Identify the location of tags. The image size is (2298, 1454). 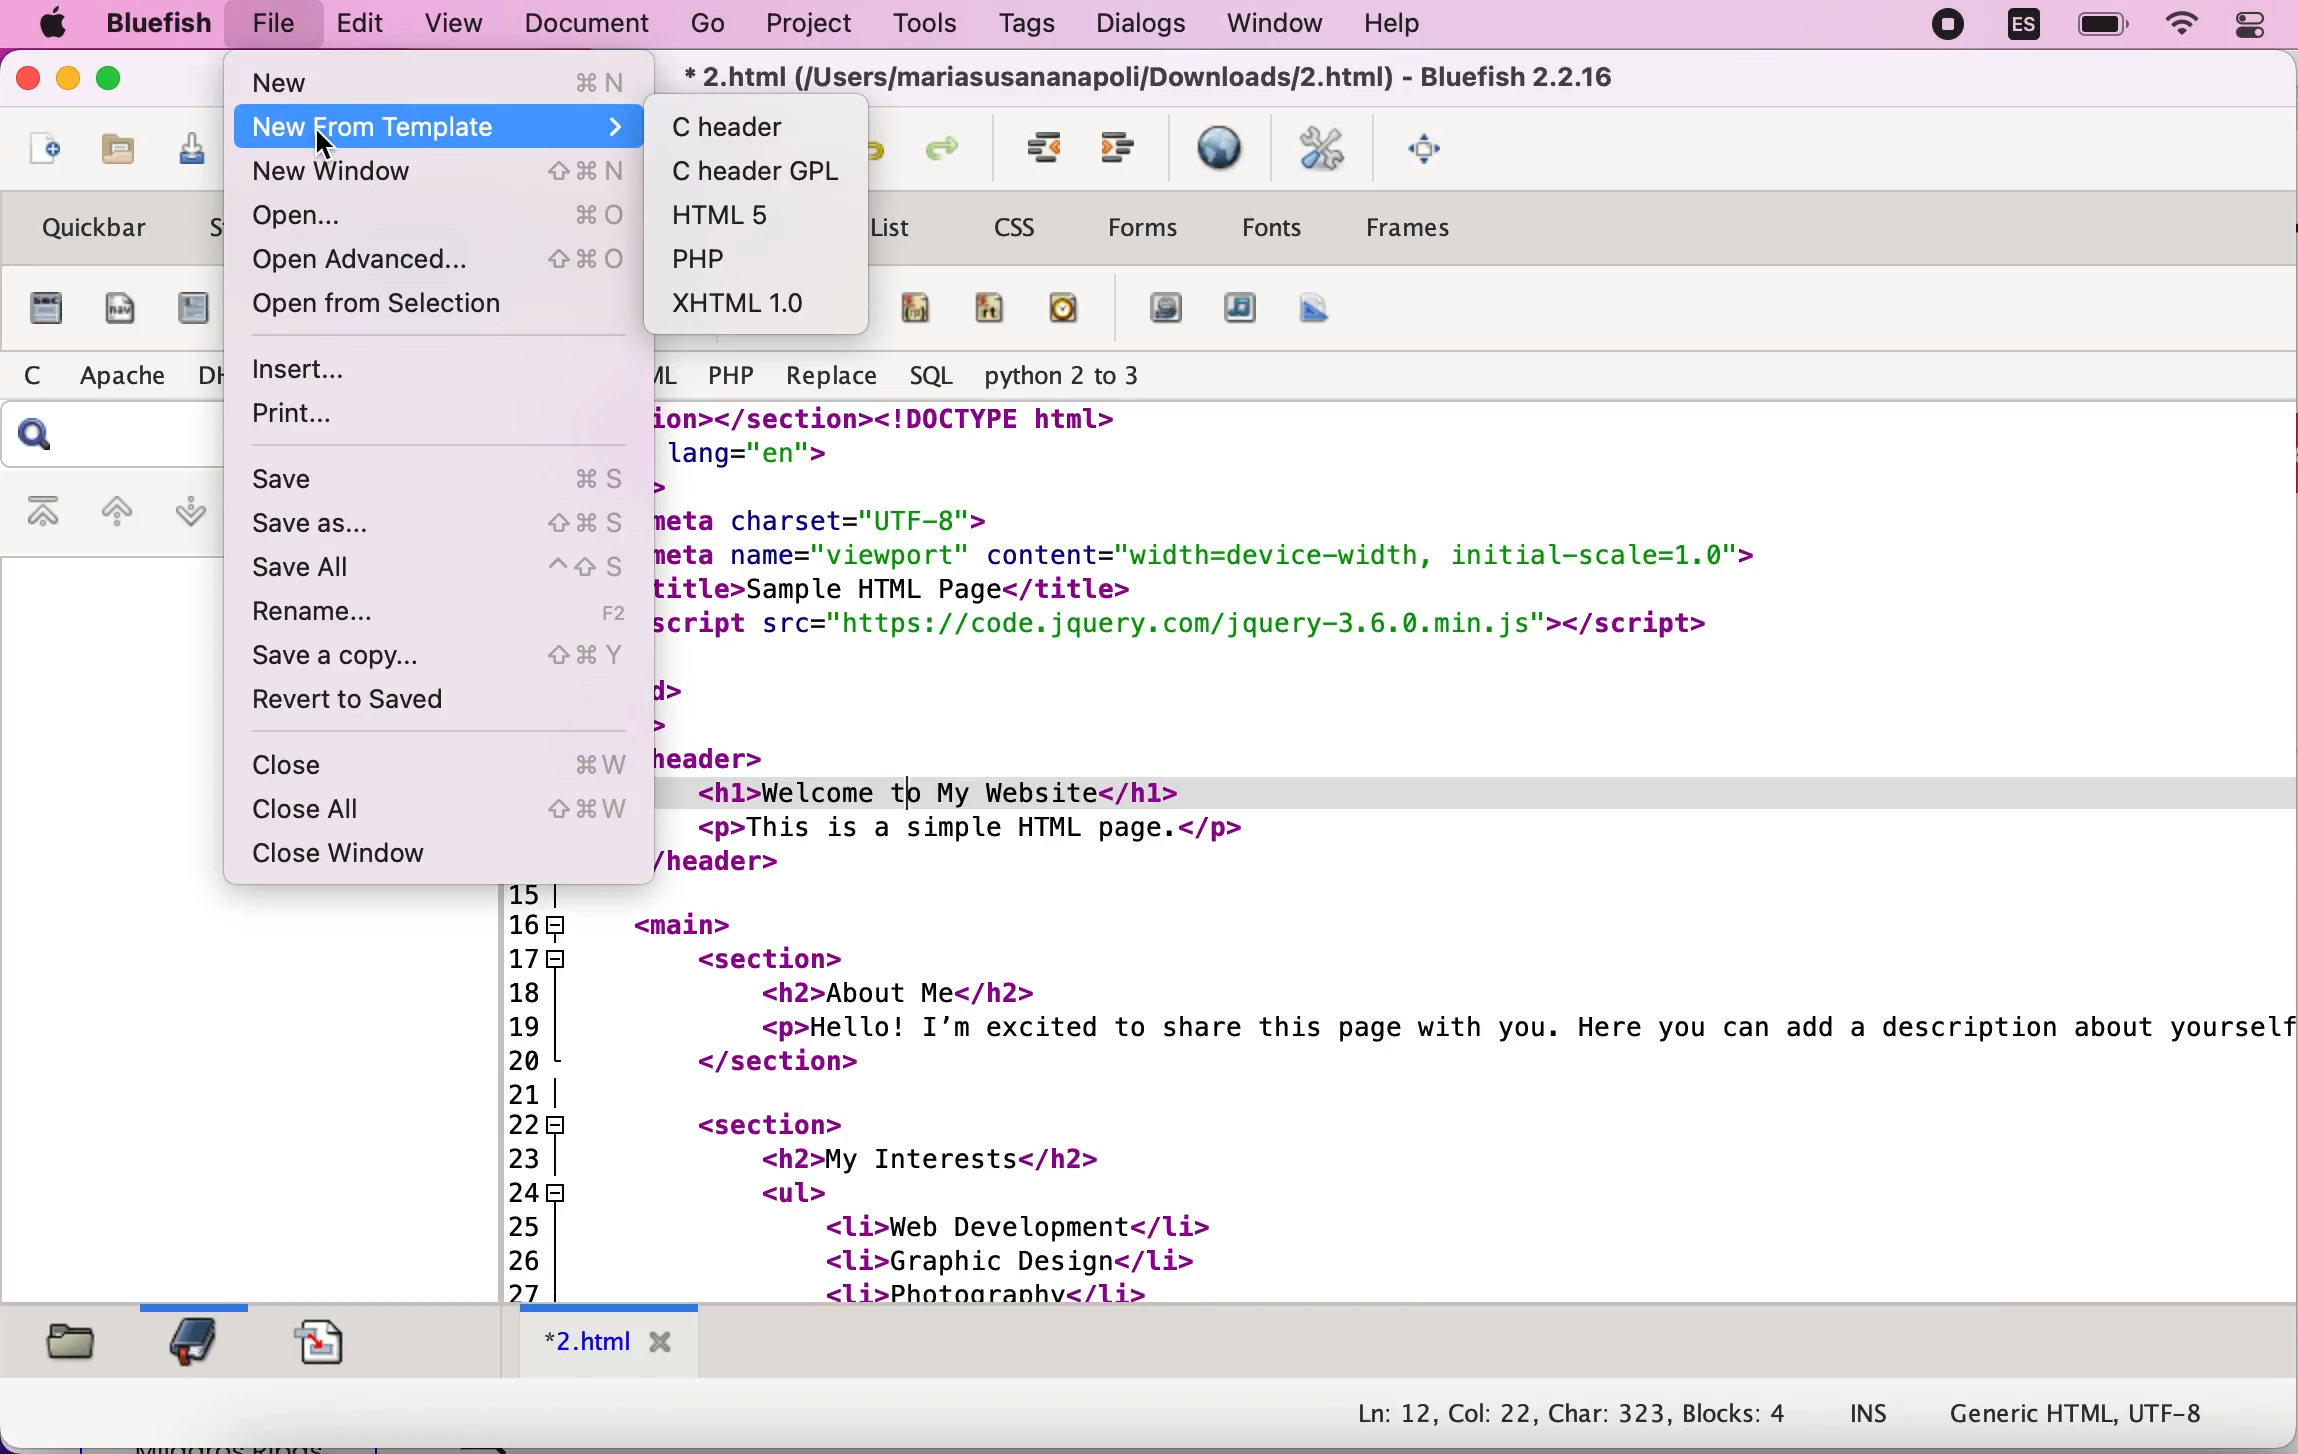
(1025, 24).